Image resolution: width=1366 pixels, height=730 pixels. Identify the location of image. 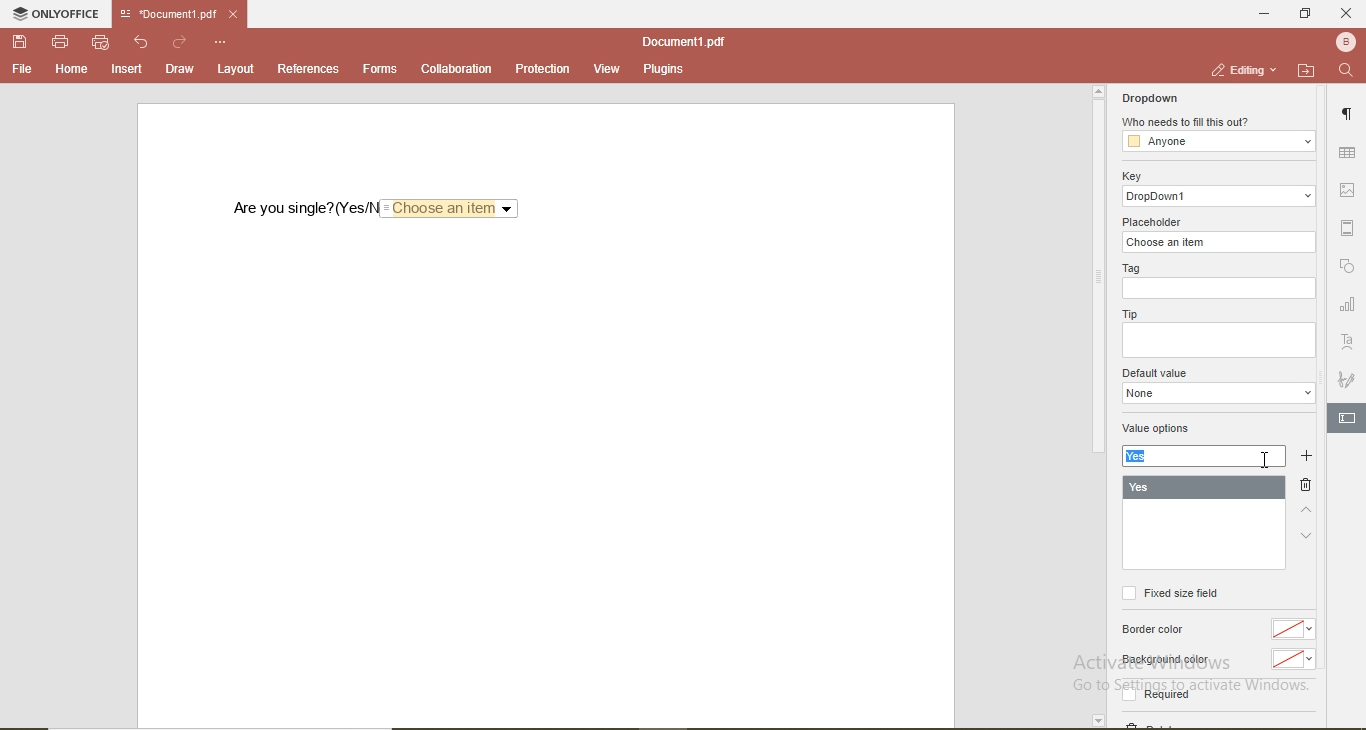
(1348, 187).